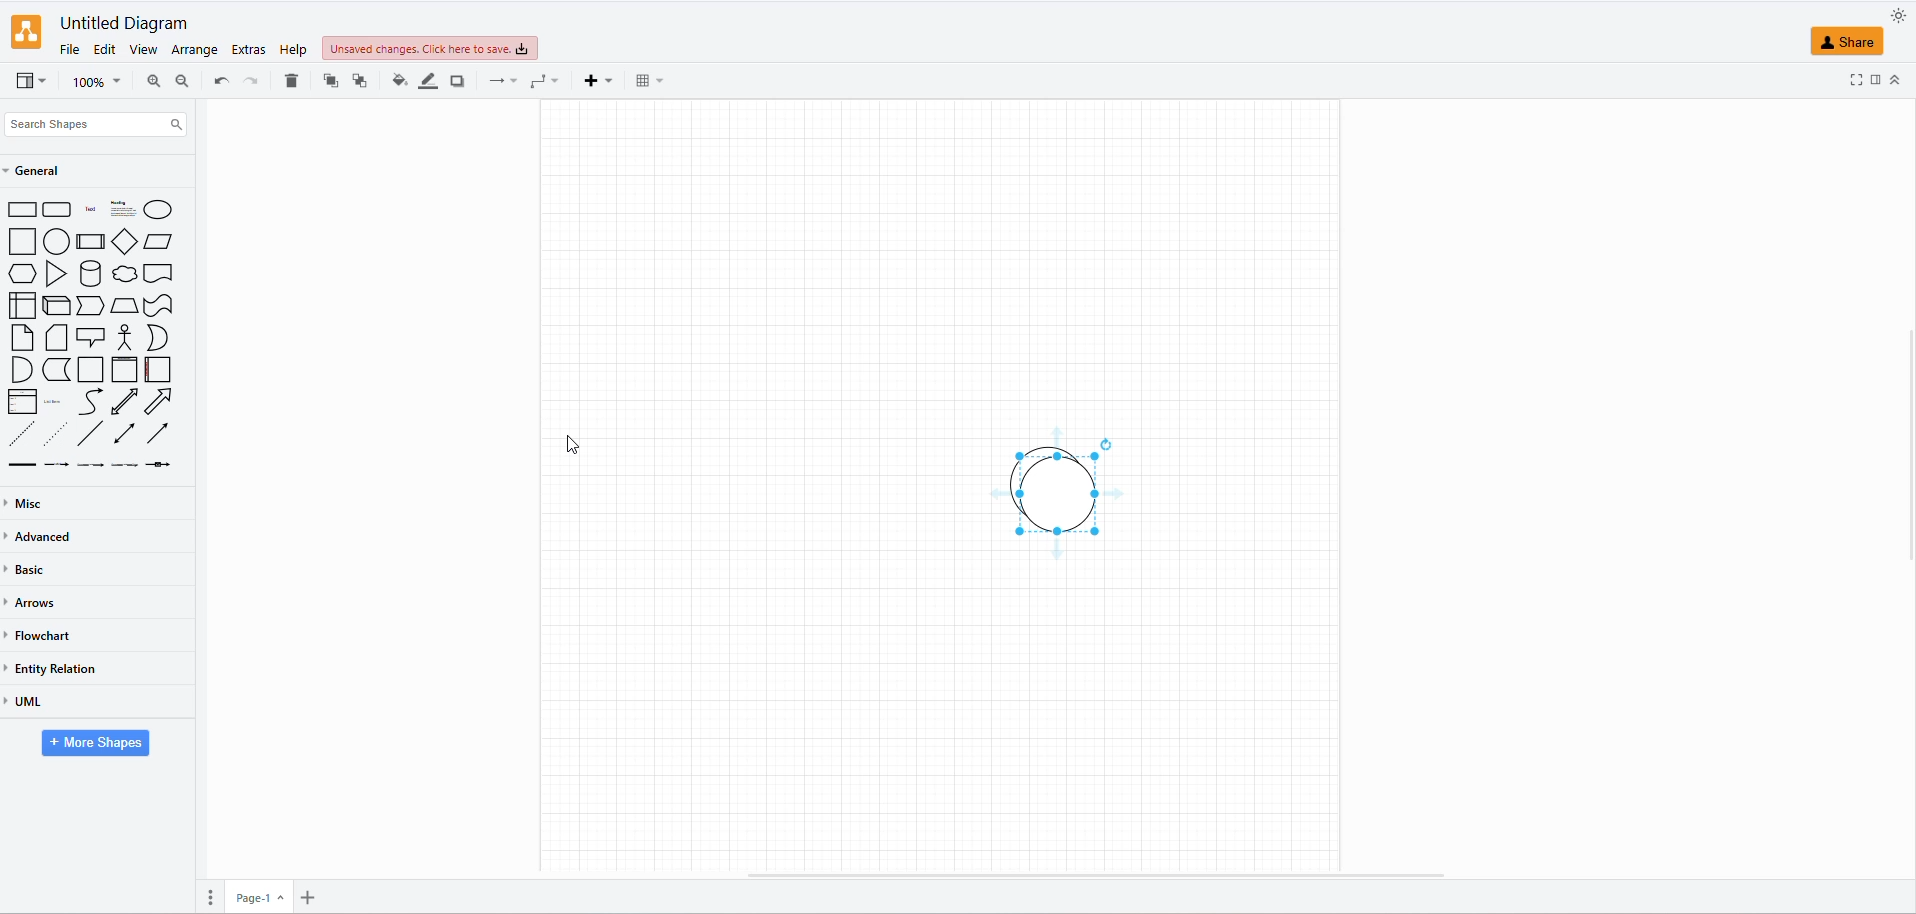 This screenshot has height=914, width=1916. Describe the element at coordinates (396, 84) in the screenshot. I see `FILL COLOR` at that location.